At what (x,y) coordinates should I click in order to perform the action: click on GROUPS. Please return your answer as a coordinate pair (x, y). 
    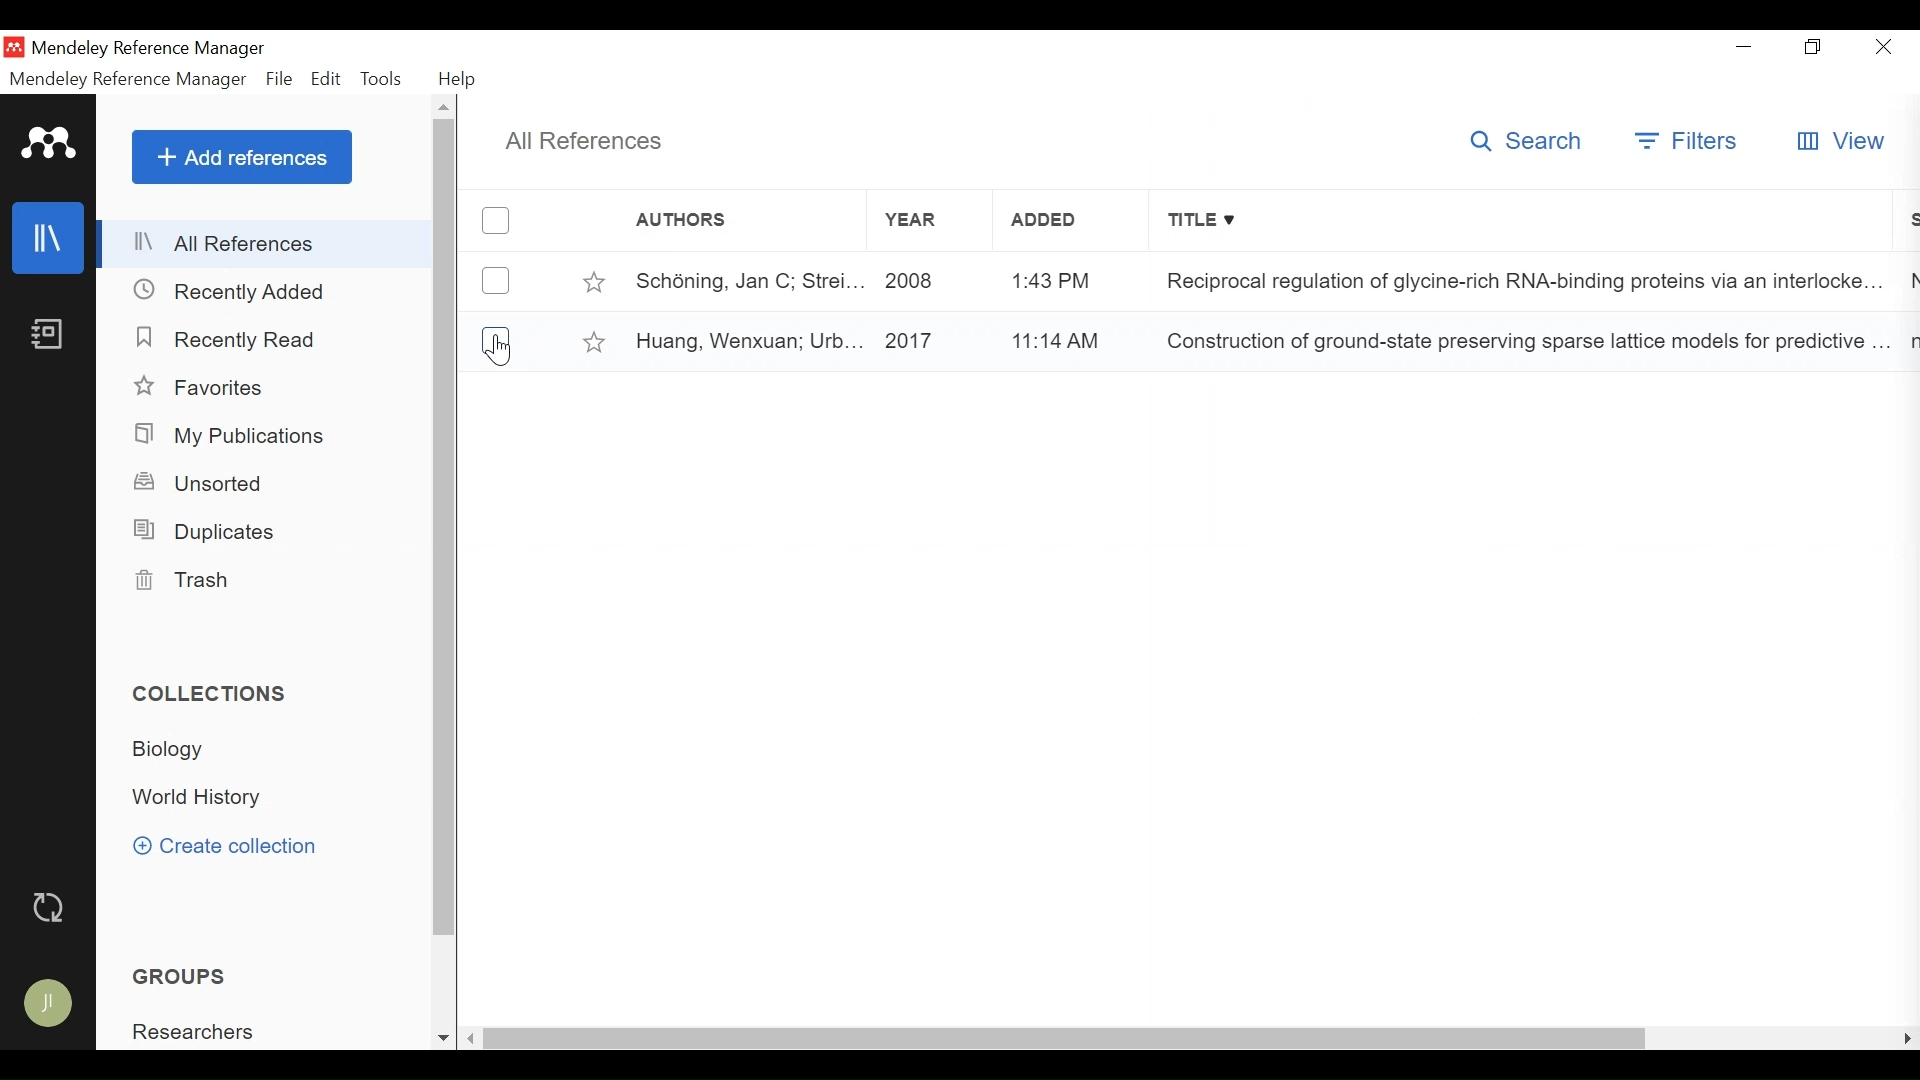
    Looking at the image, I should click on (190, 977).